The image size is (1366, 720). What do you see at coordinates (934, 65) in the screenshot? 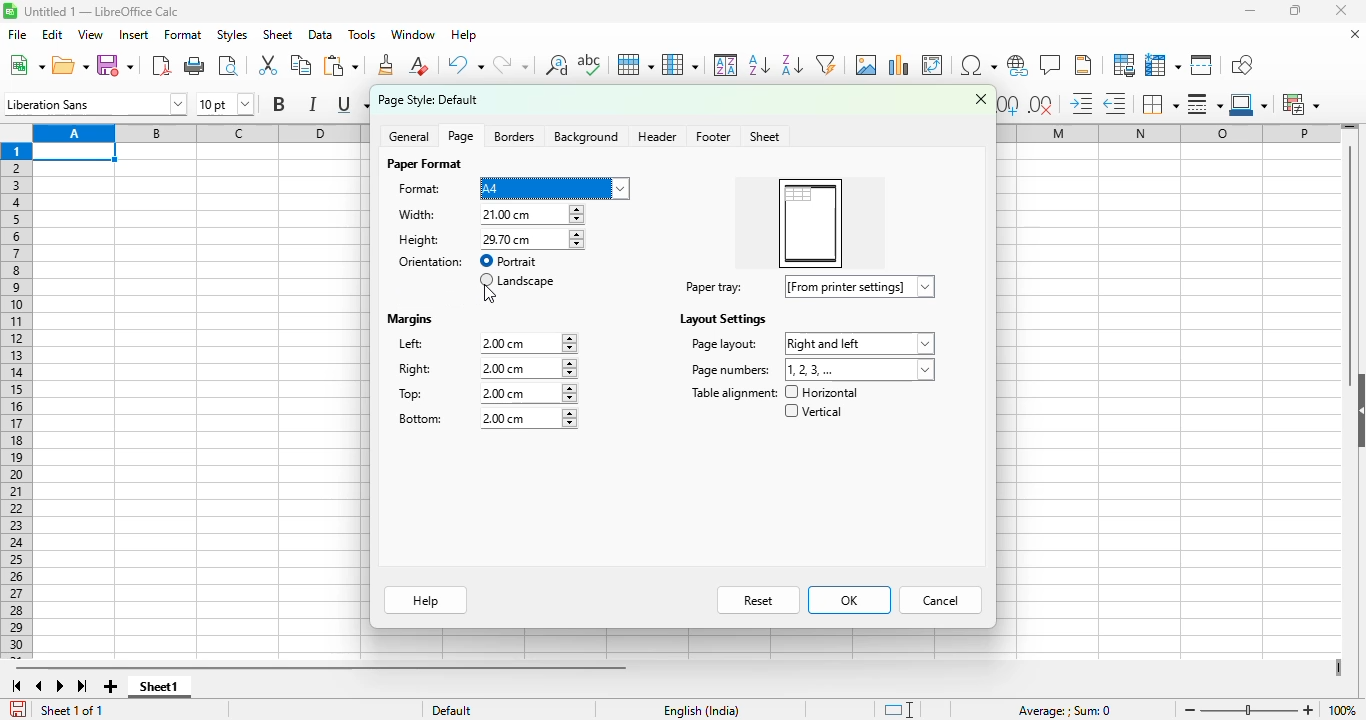
I see `insert or edit pivot table` at bounding box center [934, 65].